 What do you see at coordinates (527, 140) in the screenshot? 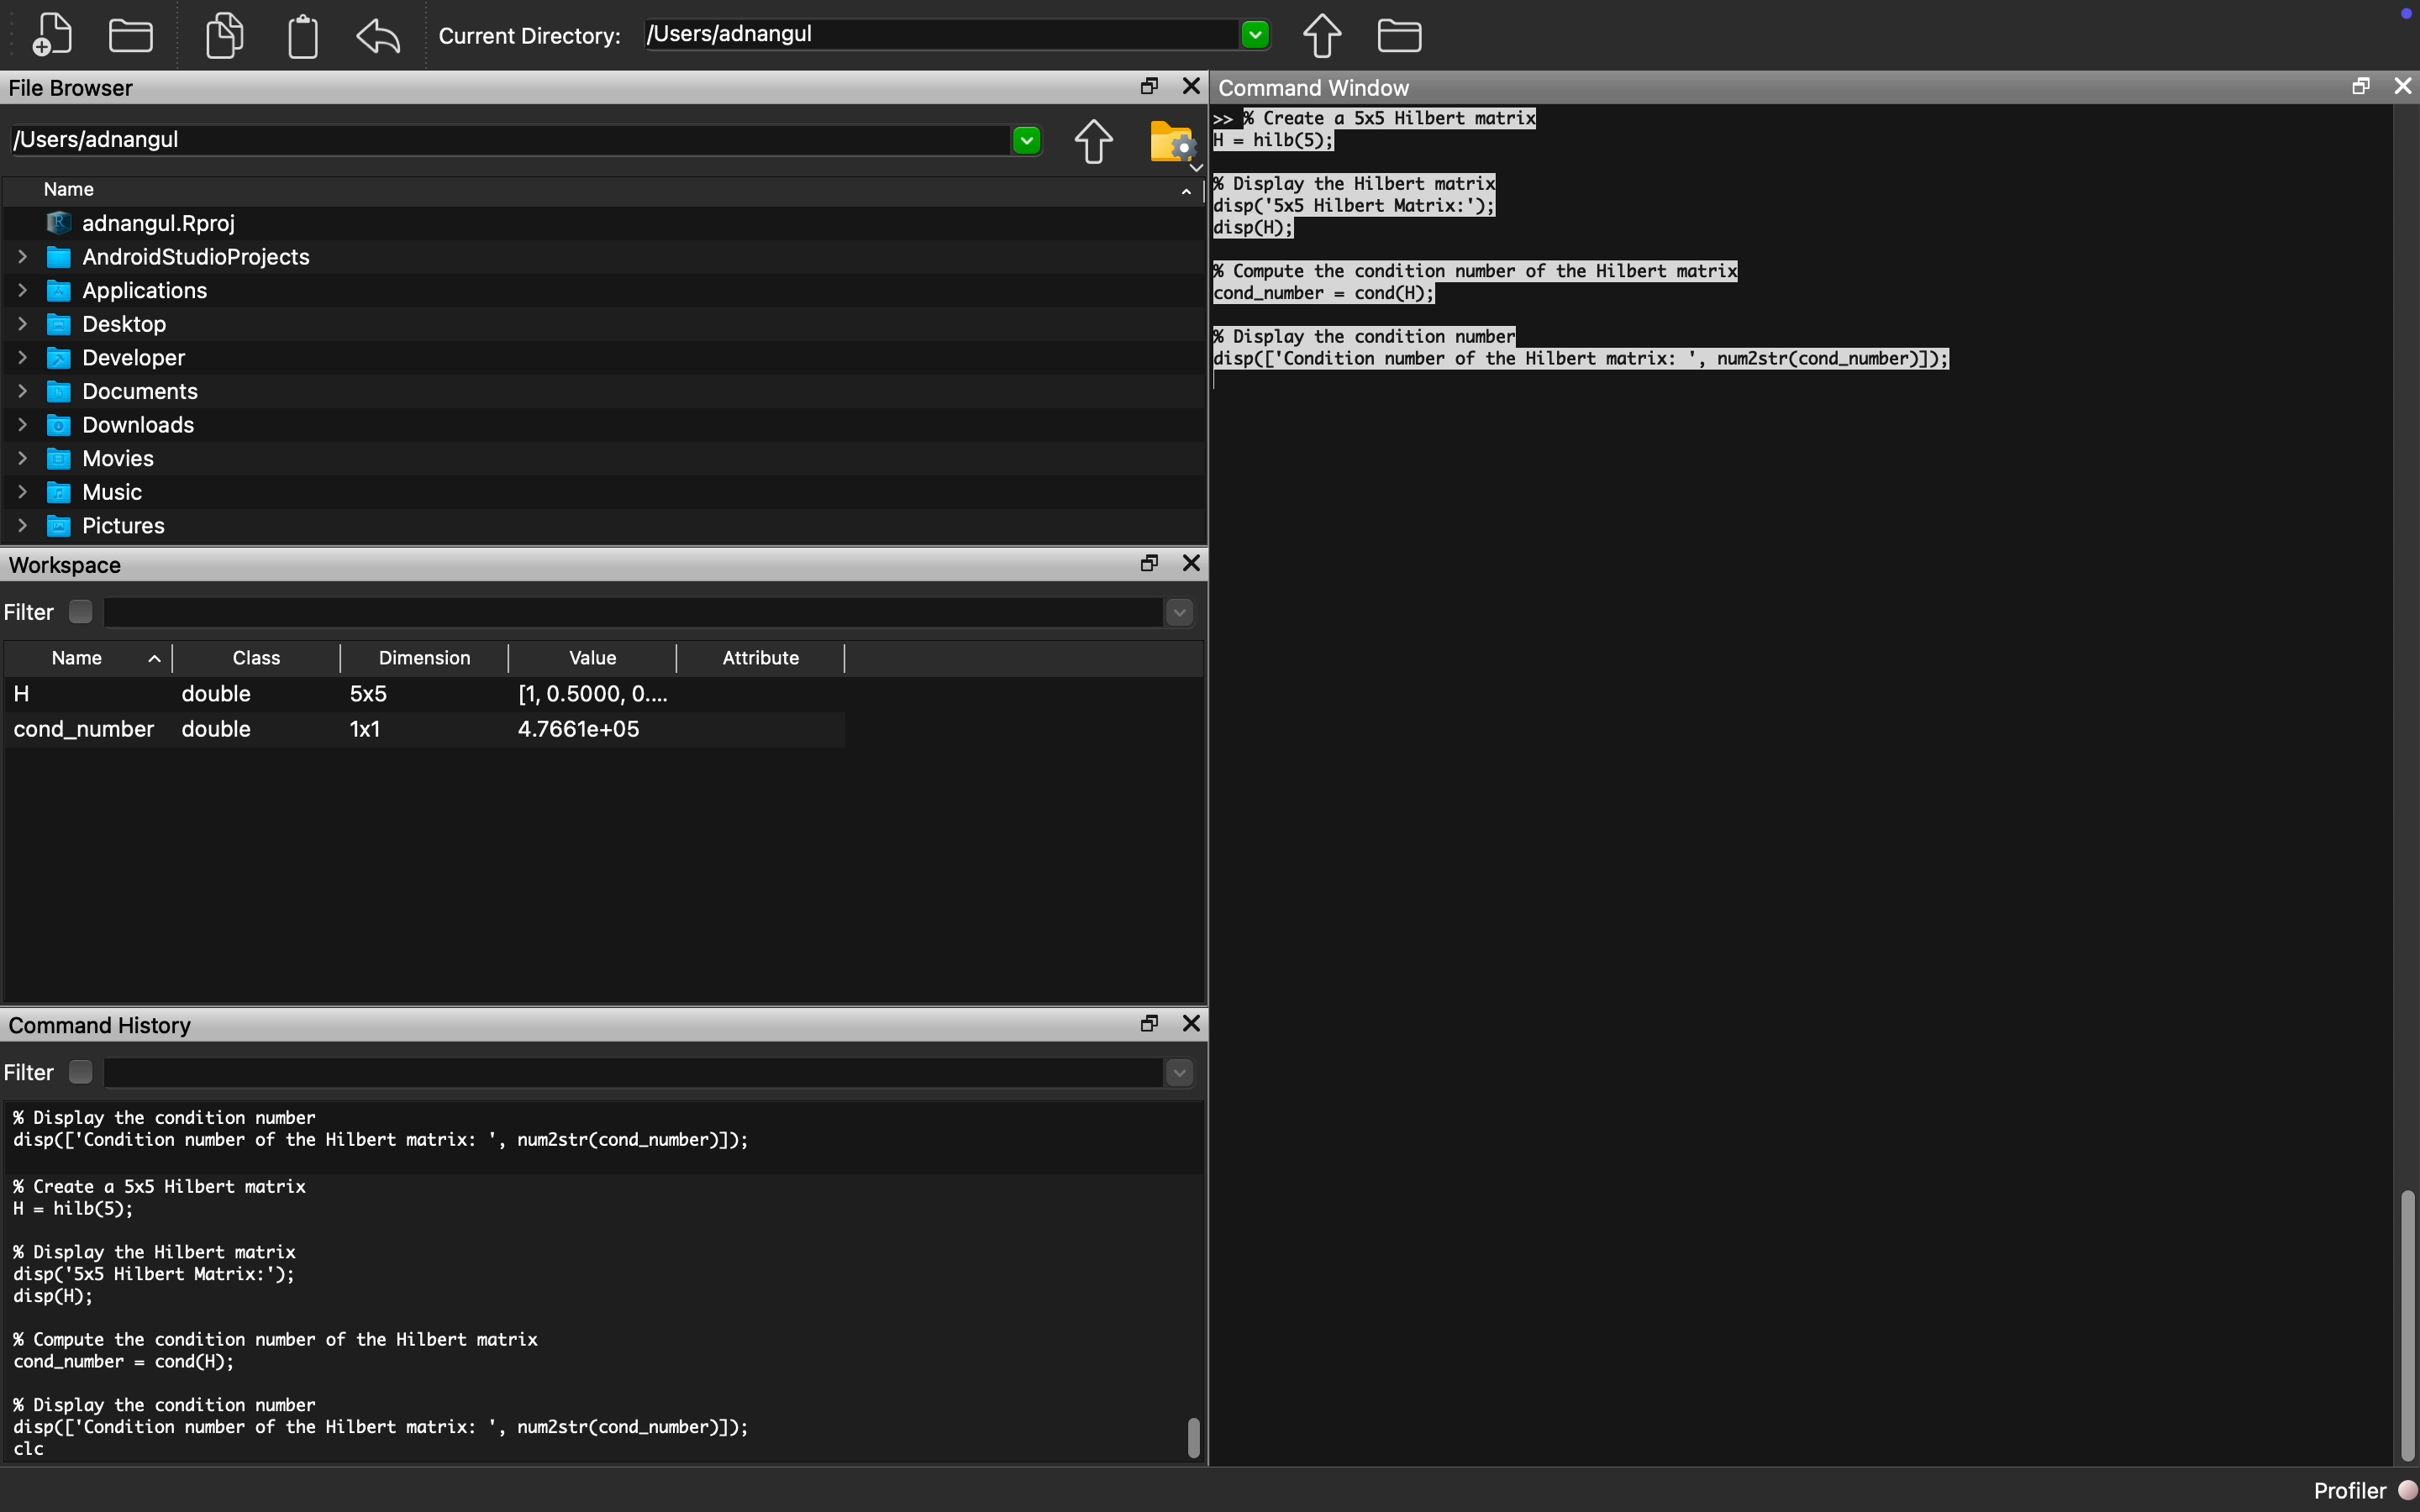
I see `/Users/adnangul ` at bounding box center [527, 140].